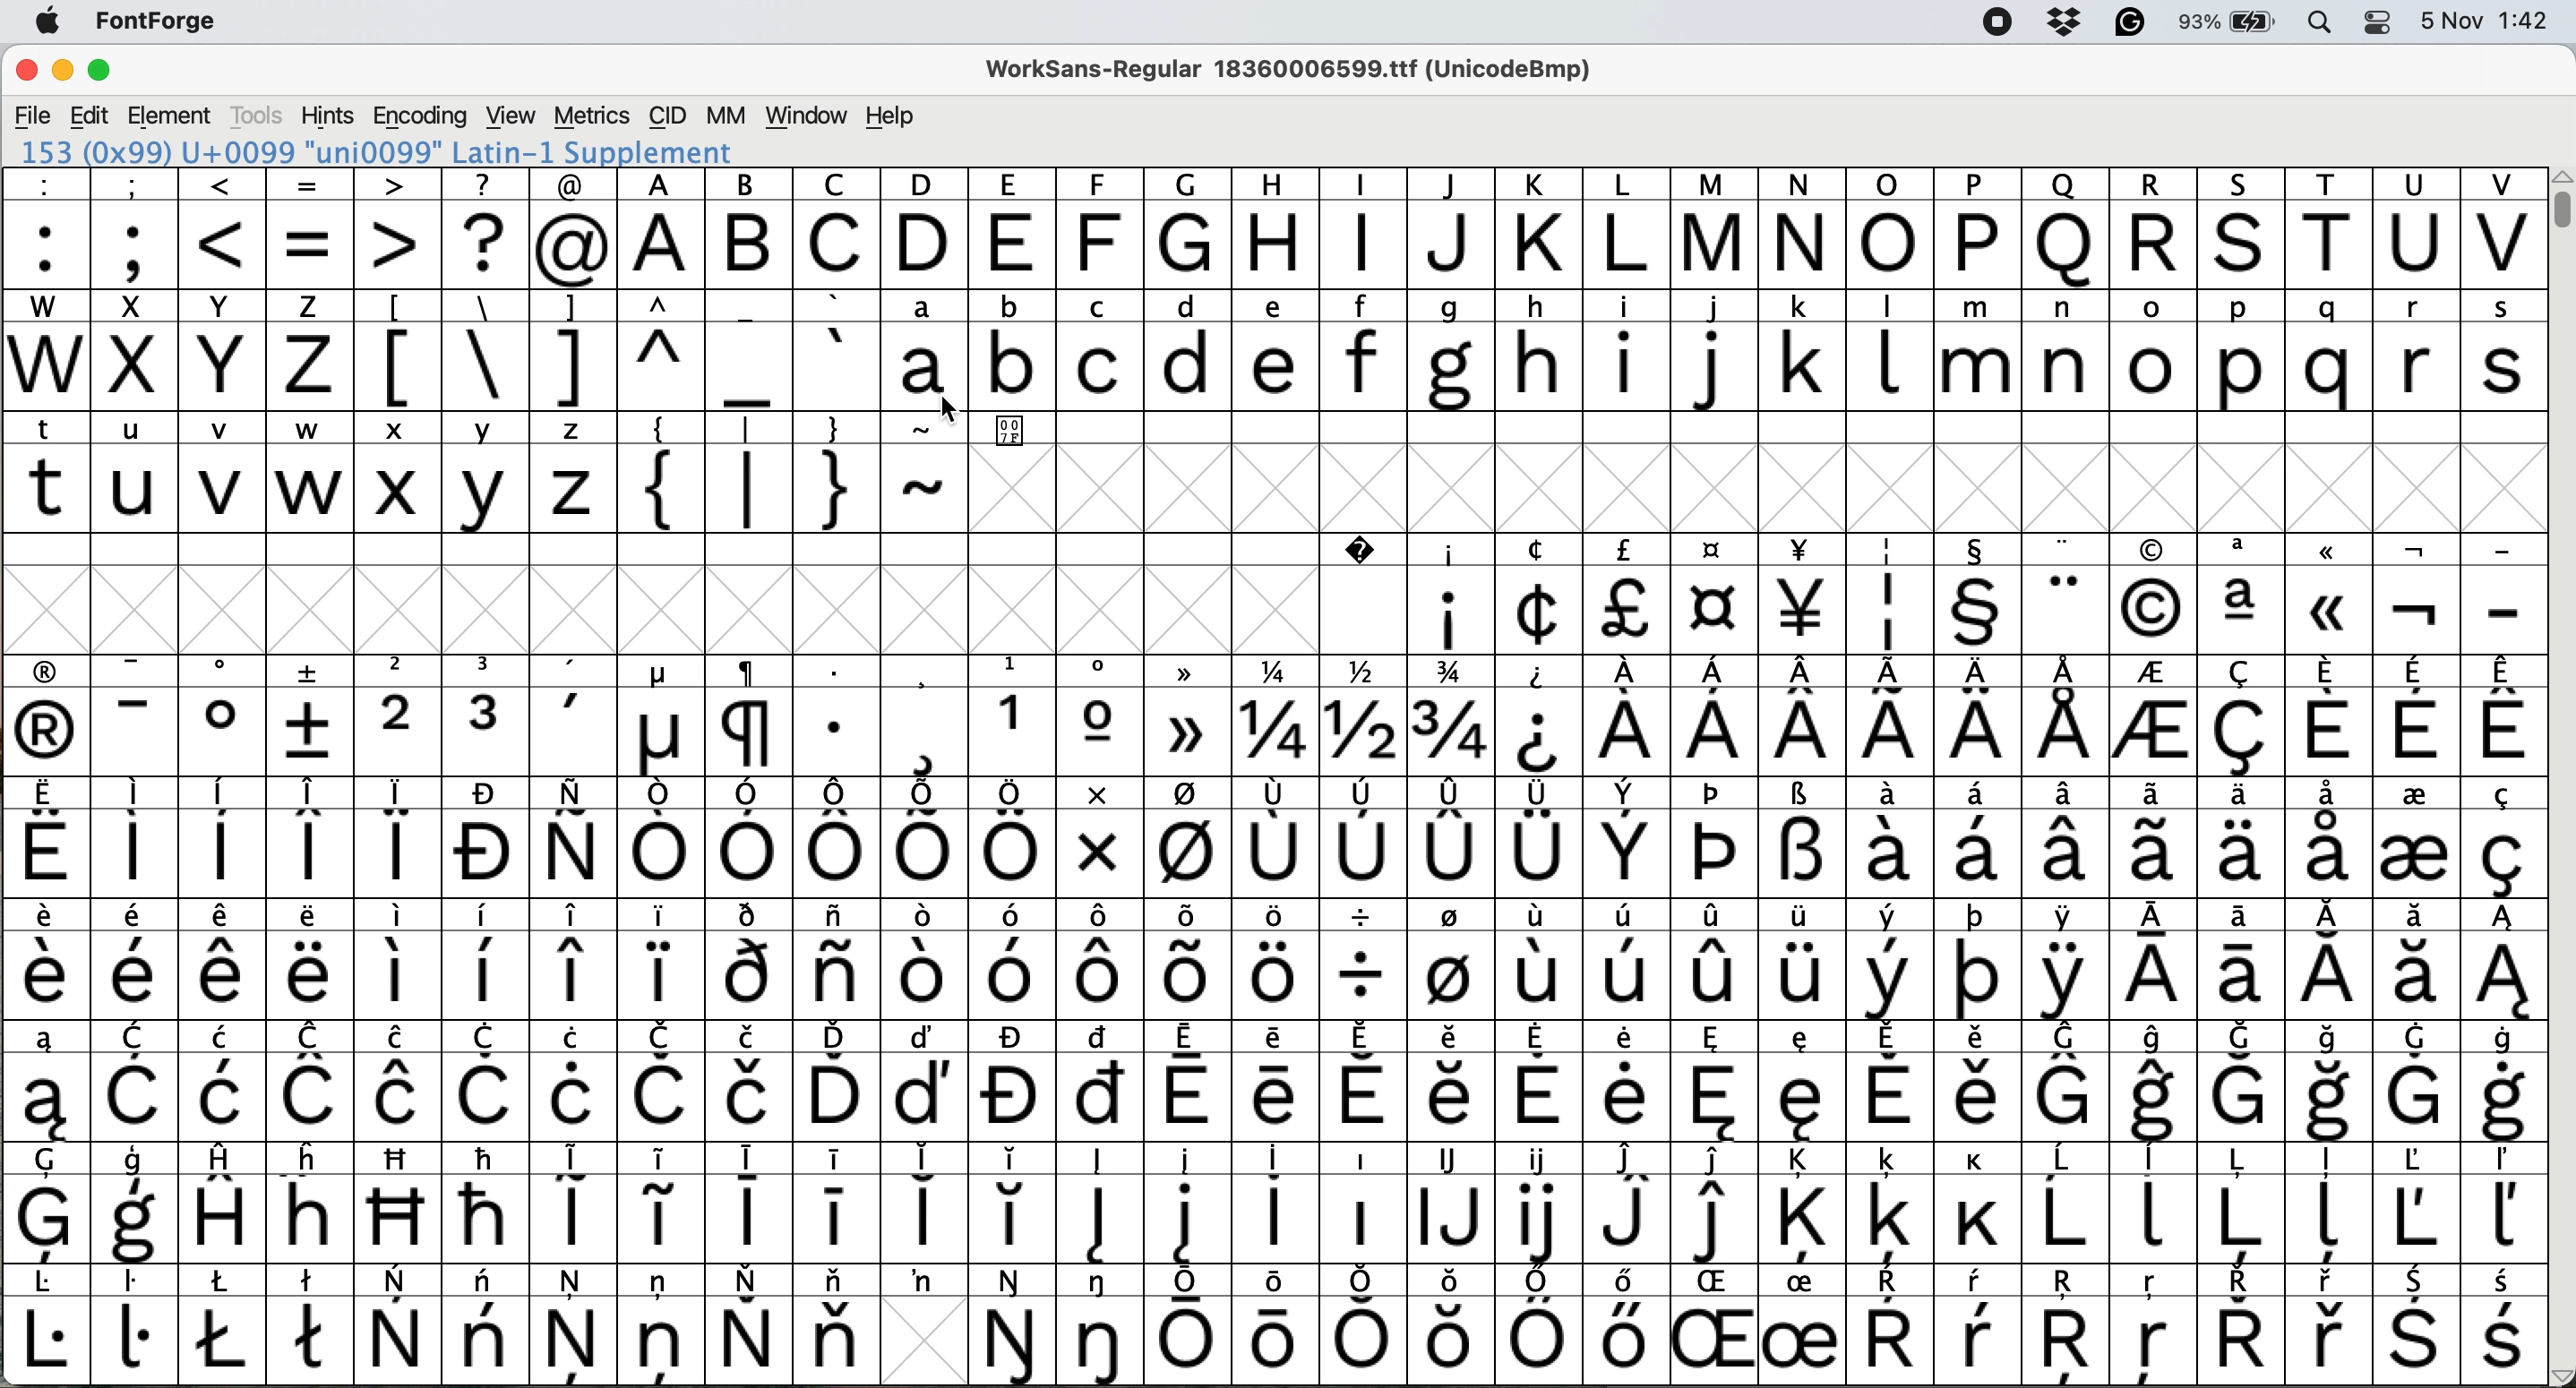 This screenshot has height=1388, width=2576. What do you see at coordinates (1627, 717) in the screenshot?
I see `symbol` at bounding box center [1627, 717].